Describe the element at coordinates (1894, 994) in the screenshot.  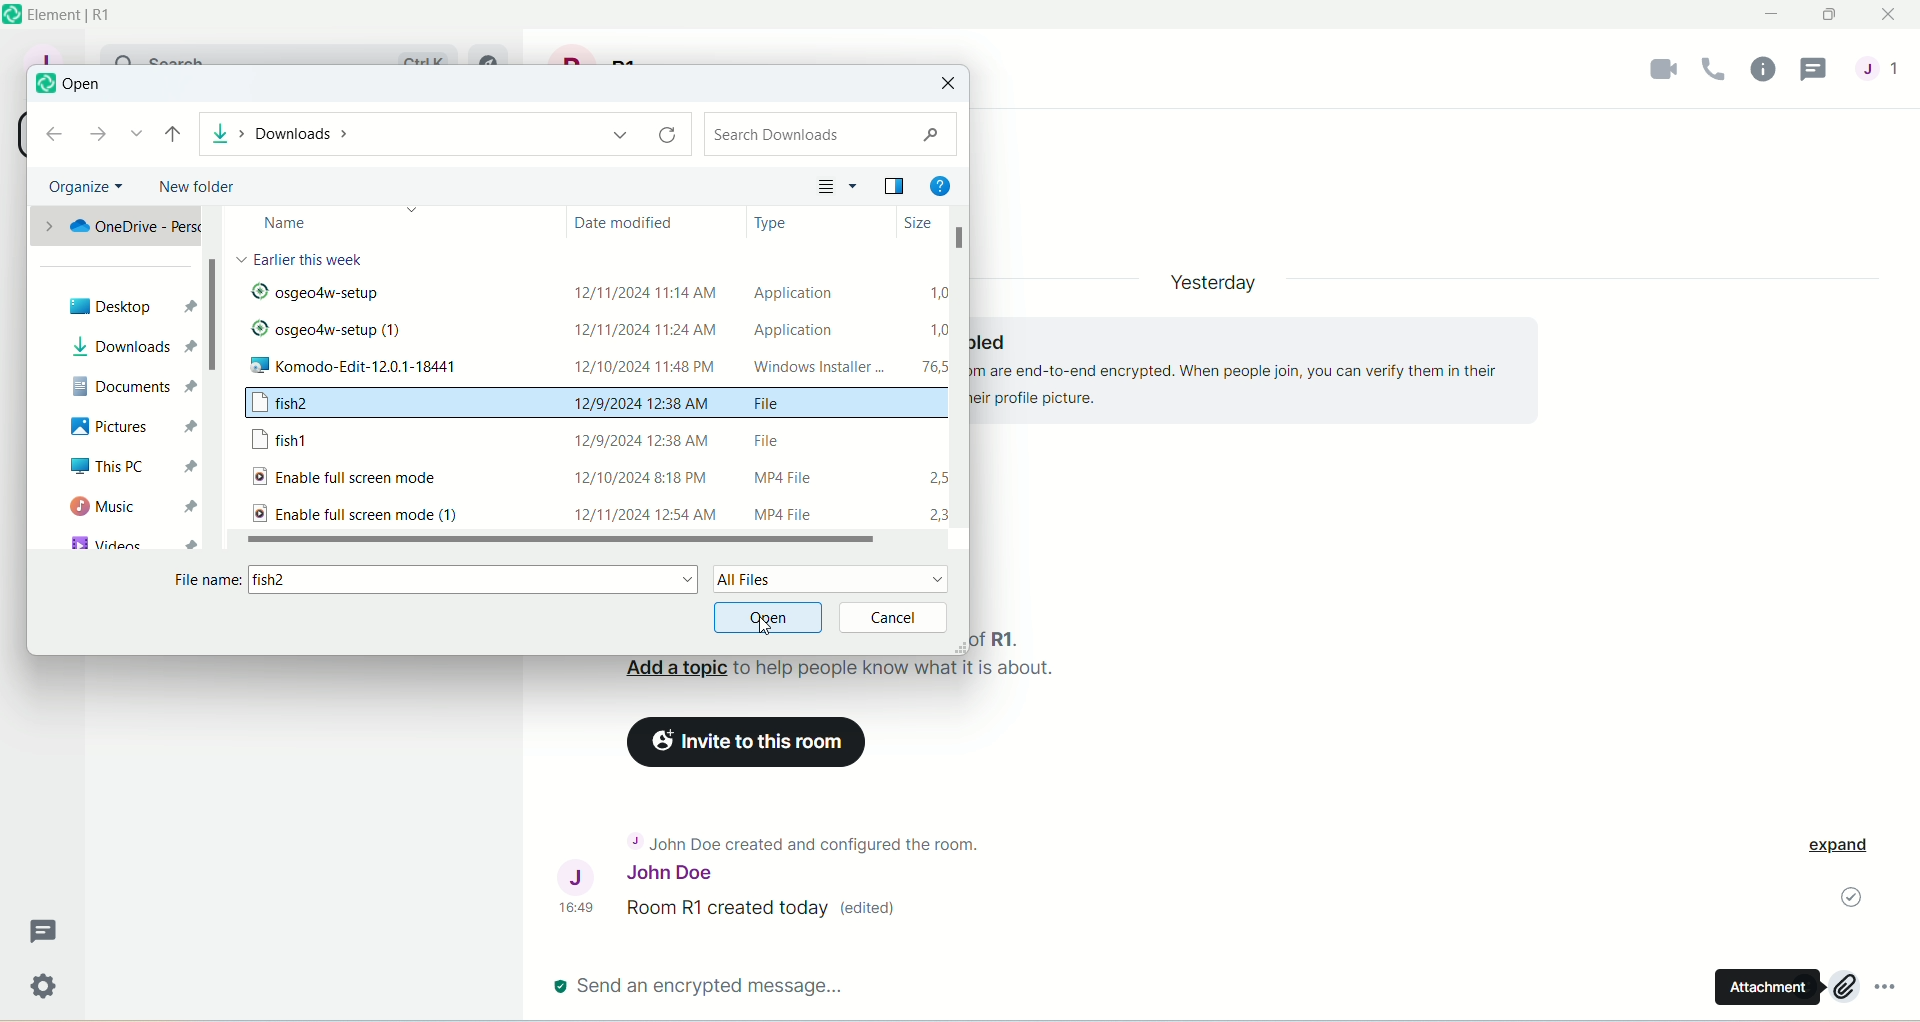
I see `options` at that location.